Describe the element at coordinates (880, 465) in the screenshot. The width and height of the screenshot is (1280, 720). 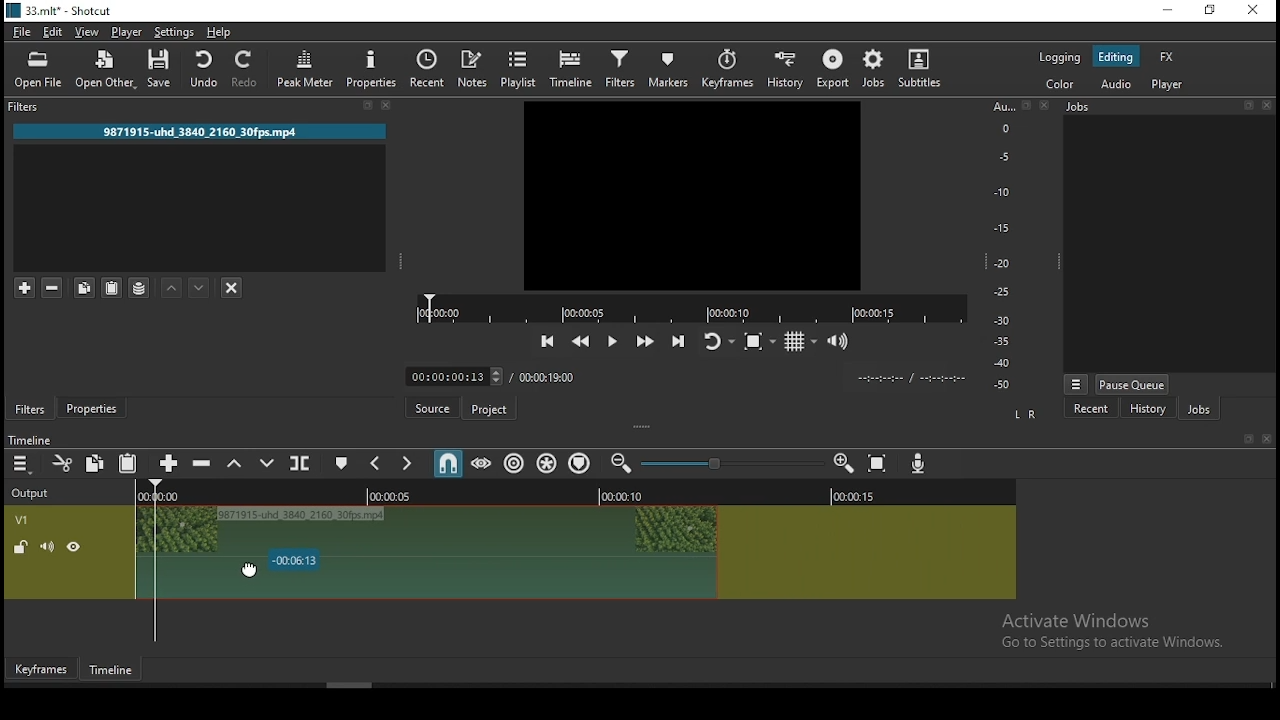
I see `zoom timeline to fit` at that location.